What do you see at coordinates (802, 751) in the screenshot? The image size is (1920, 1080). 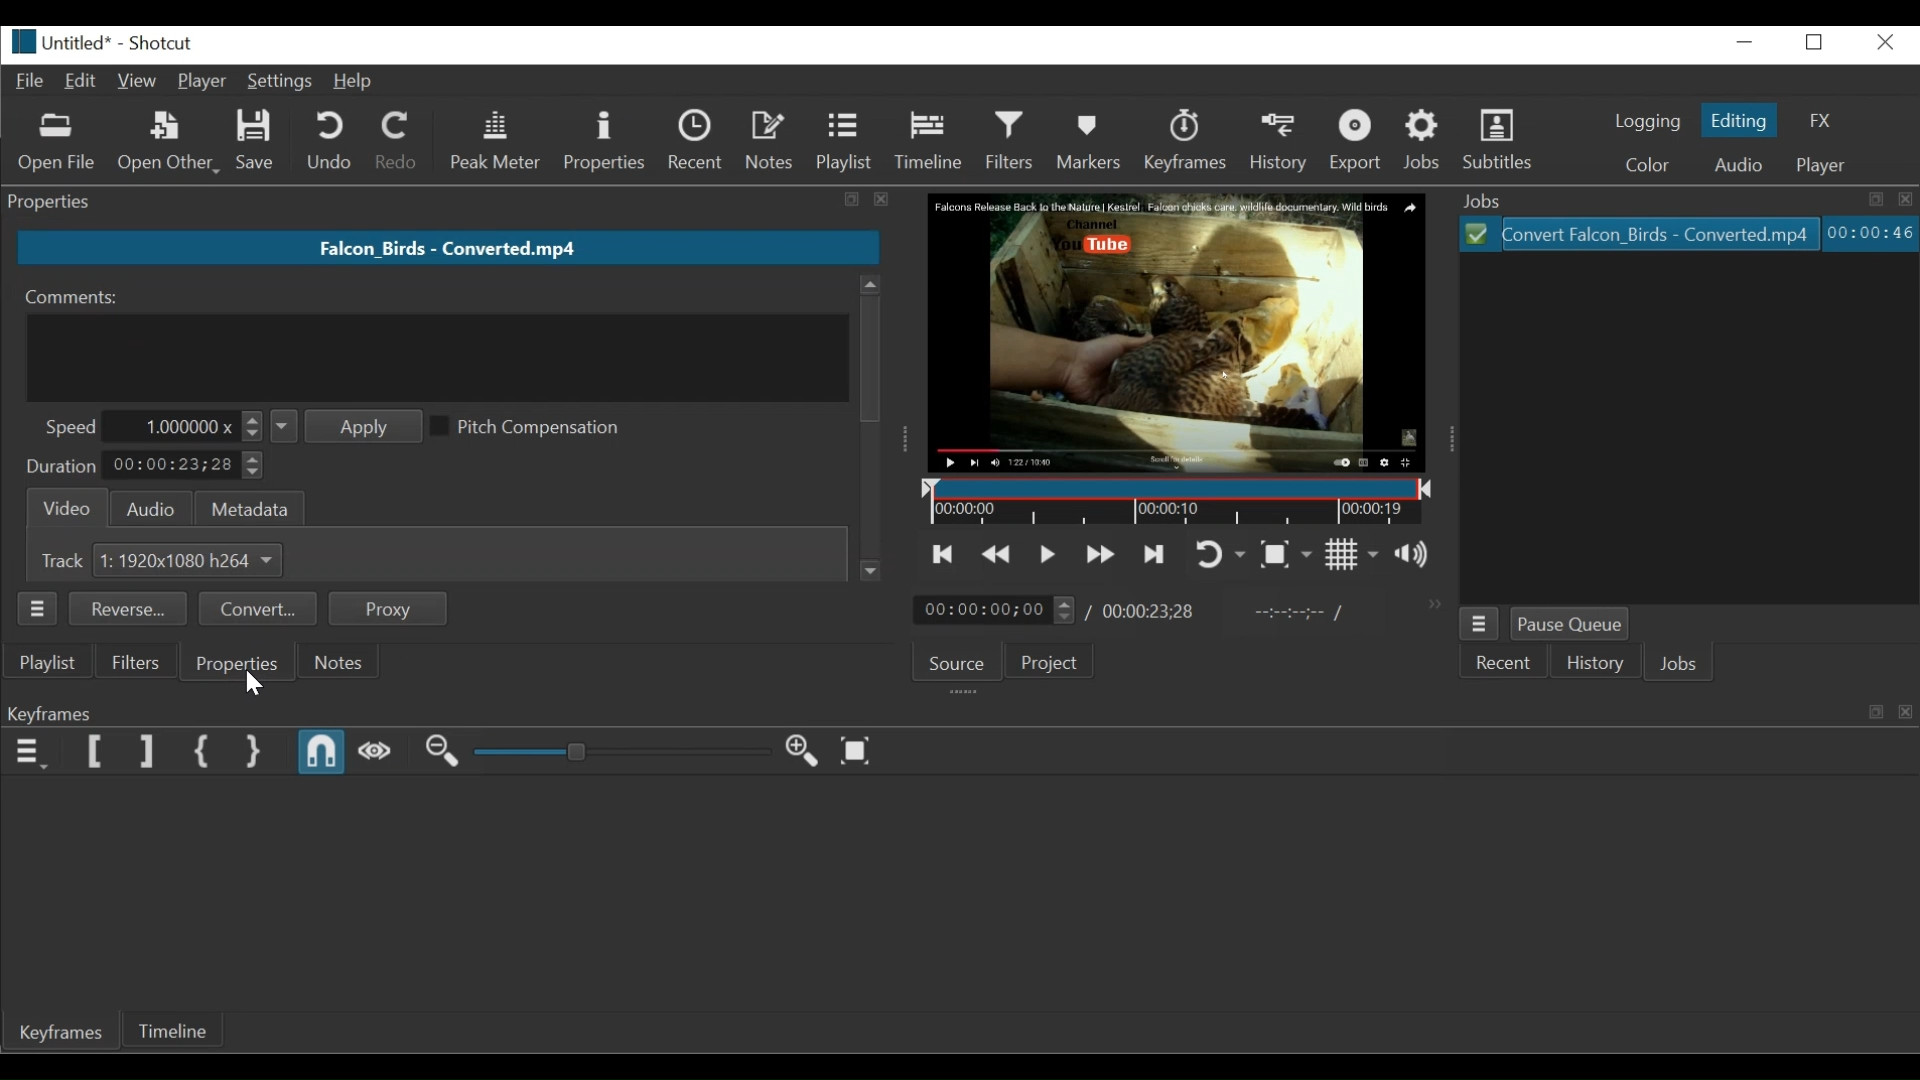 I see `Zoom in Keyframe` at bounding box center [802, 751].